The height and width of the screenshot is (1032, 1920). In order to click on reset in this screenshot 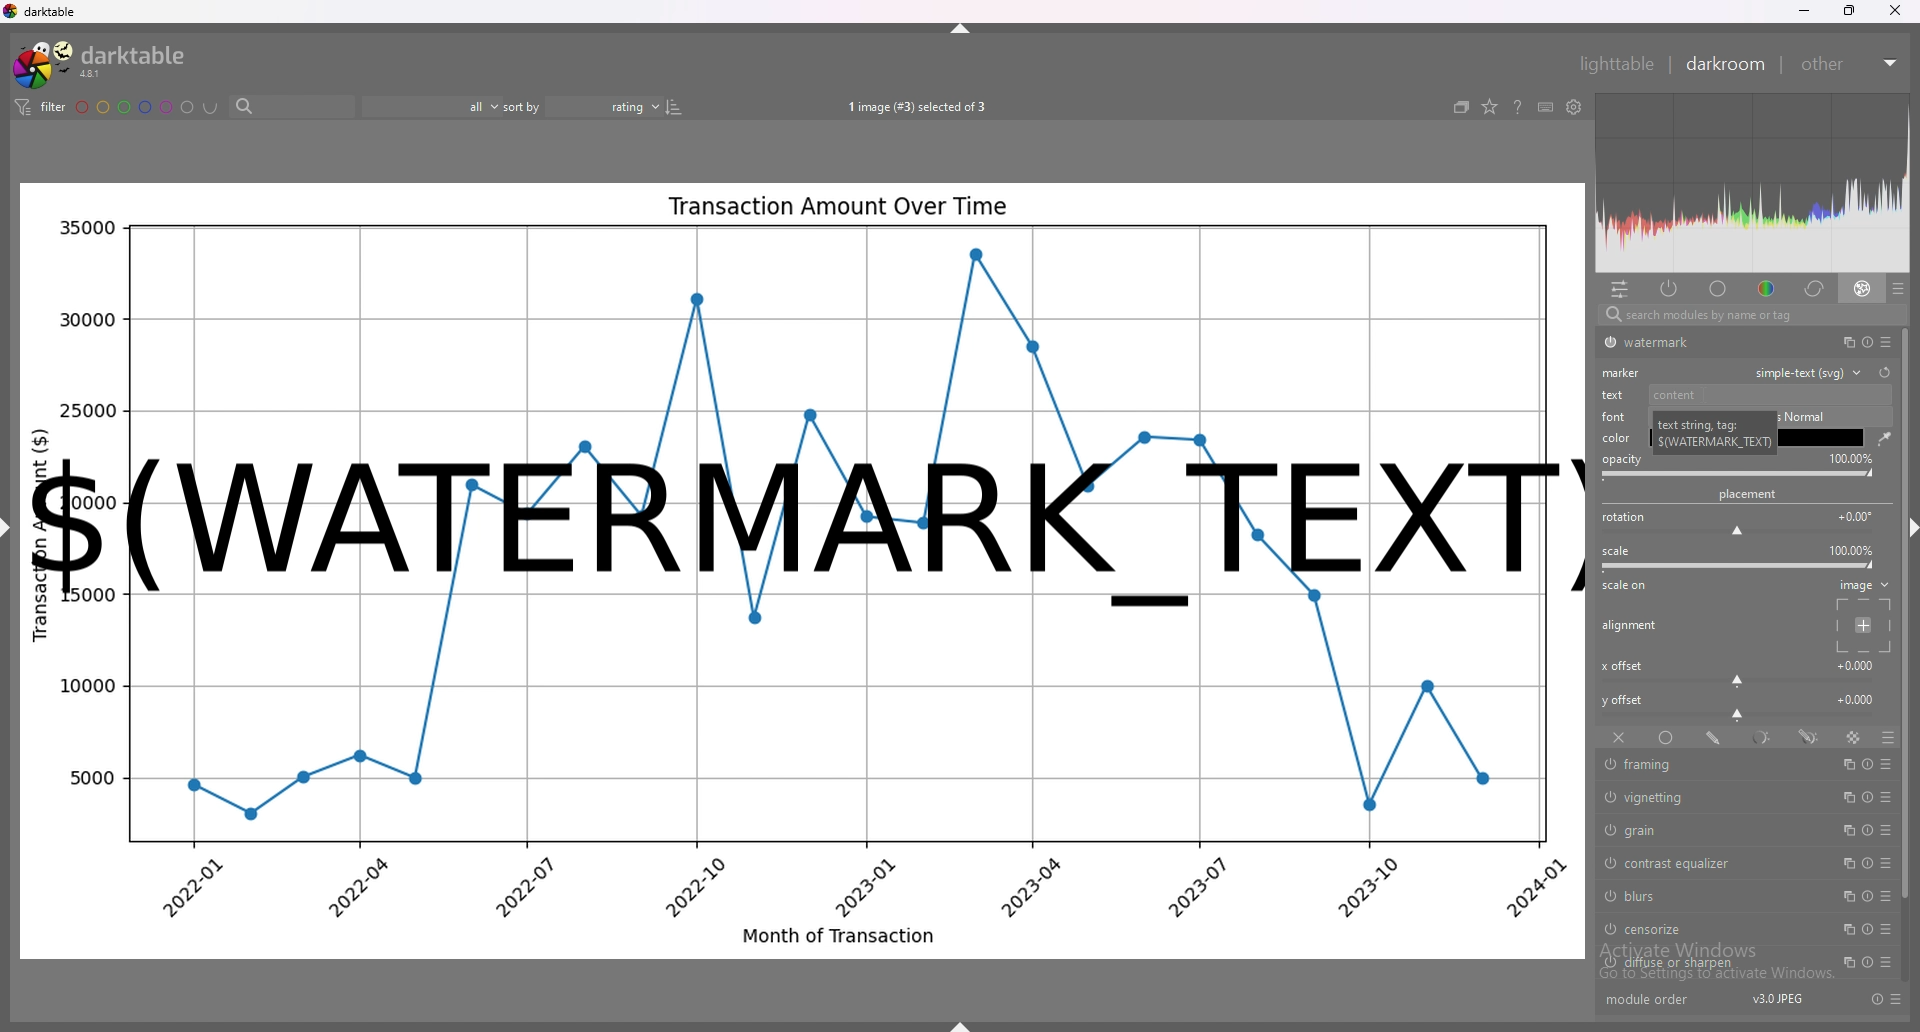, I will do `click(1868, 764)`.